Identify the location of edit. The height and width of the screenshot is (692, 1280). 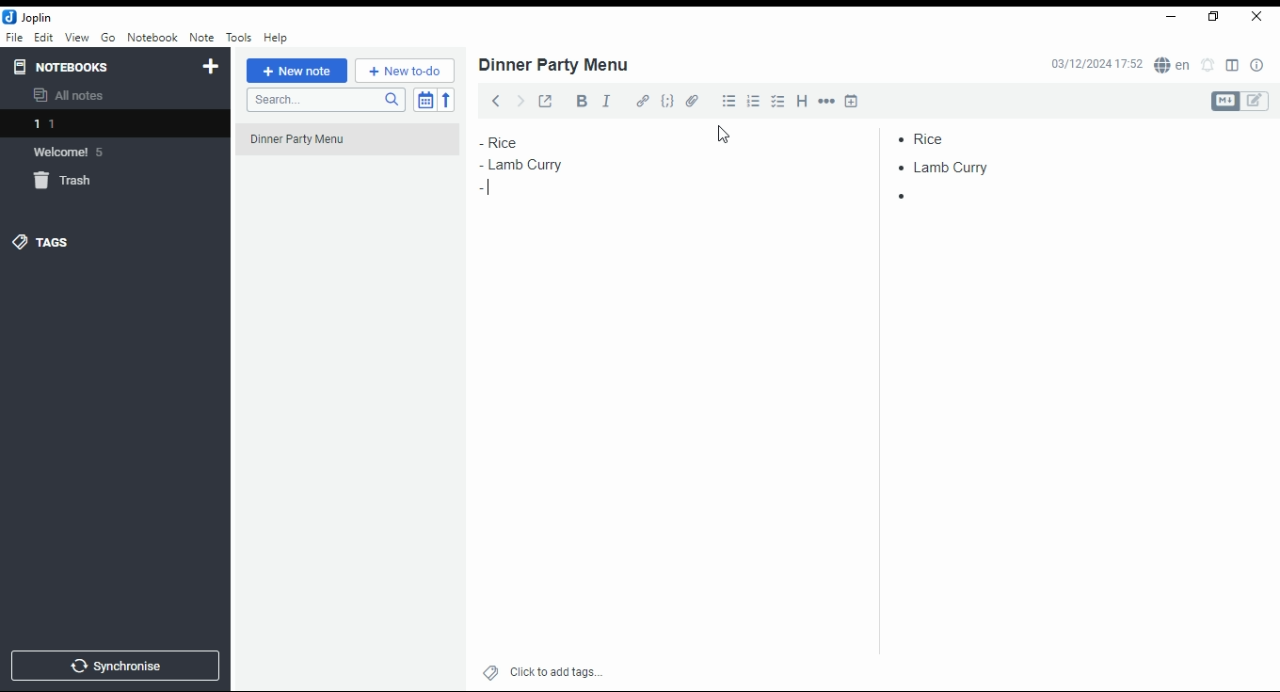
(44, 37).